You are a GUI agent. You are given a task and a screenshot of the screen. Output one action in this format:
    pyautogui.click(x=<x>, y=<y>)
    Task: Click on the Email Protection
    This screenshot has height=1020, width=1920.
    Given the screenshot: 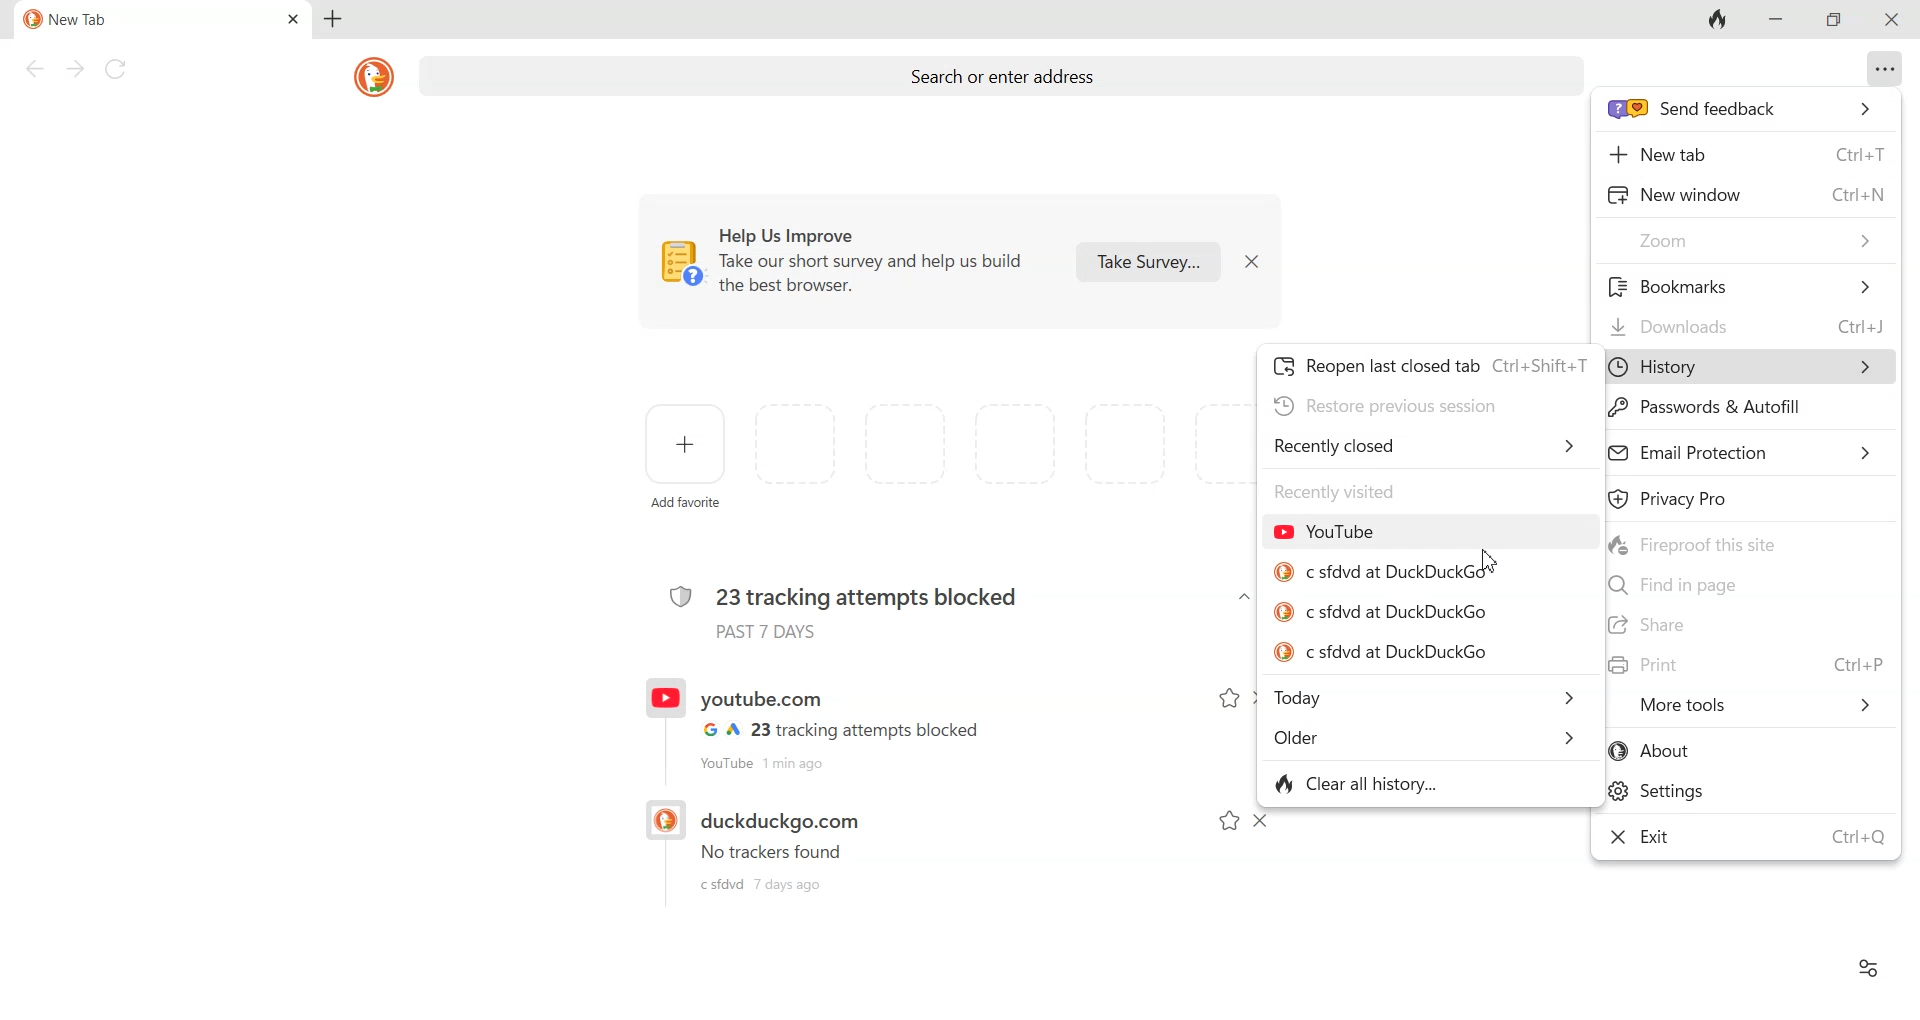 What is the action you would take?
    pyautogui.click(x=1745, y=451)
    